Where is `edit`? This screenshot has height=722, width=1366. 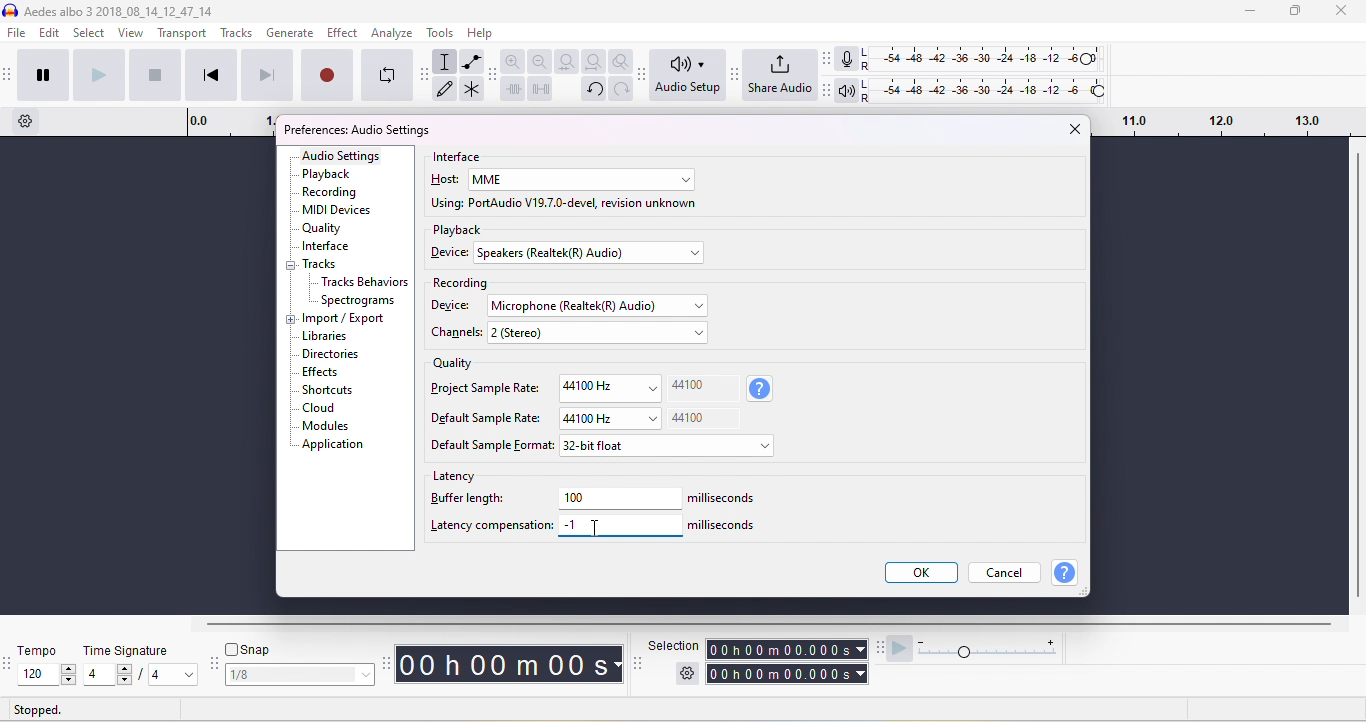
edit is located at coordinates (51, 34).